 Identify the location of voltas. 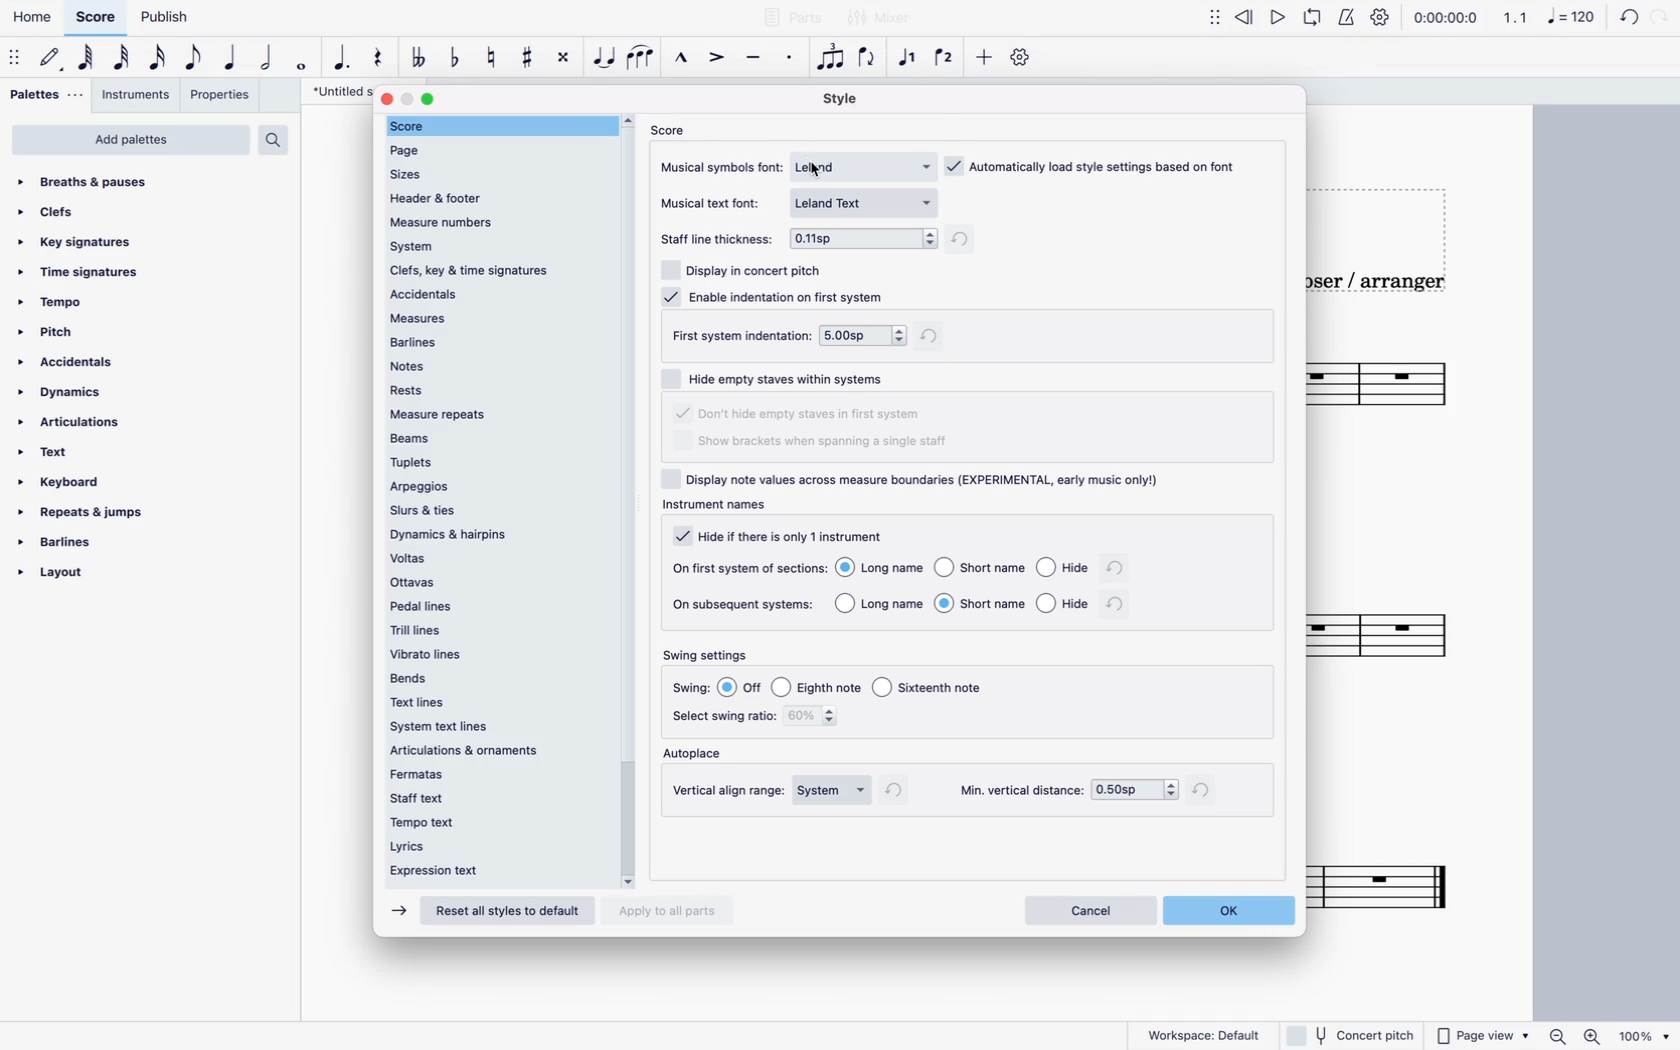
(496, 558).